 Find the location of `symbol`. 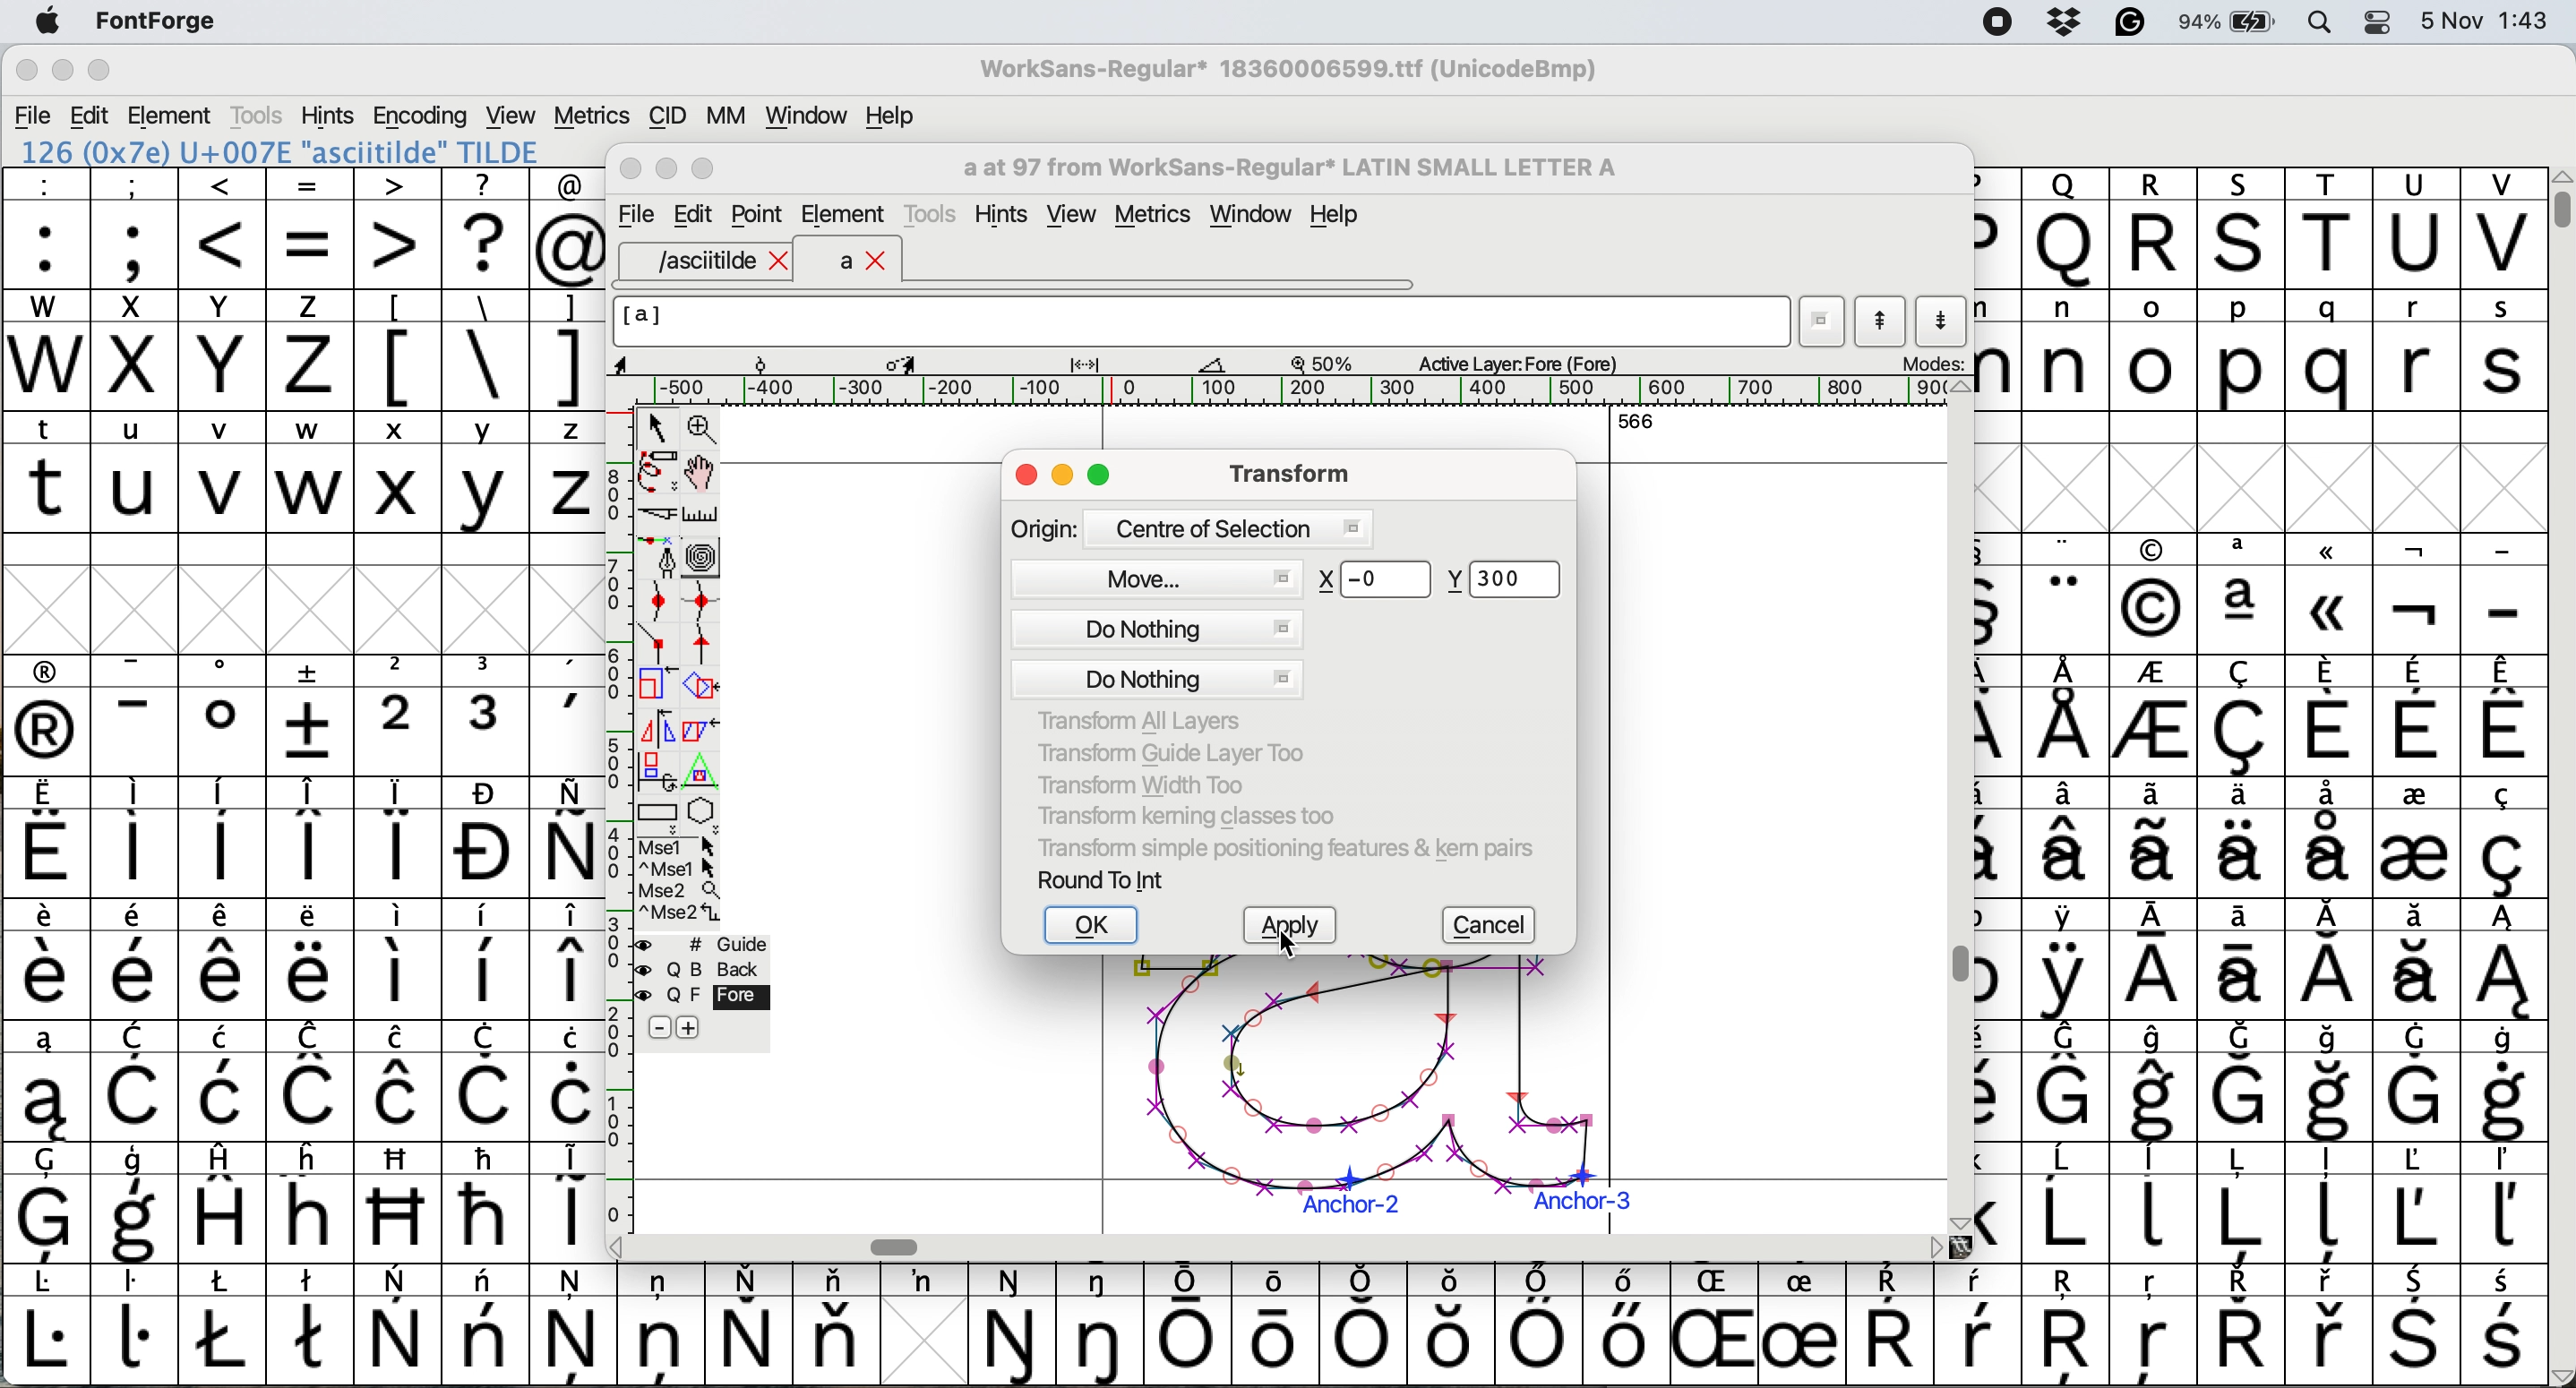

symbol is located at coordinates (46, 960).